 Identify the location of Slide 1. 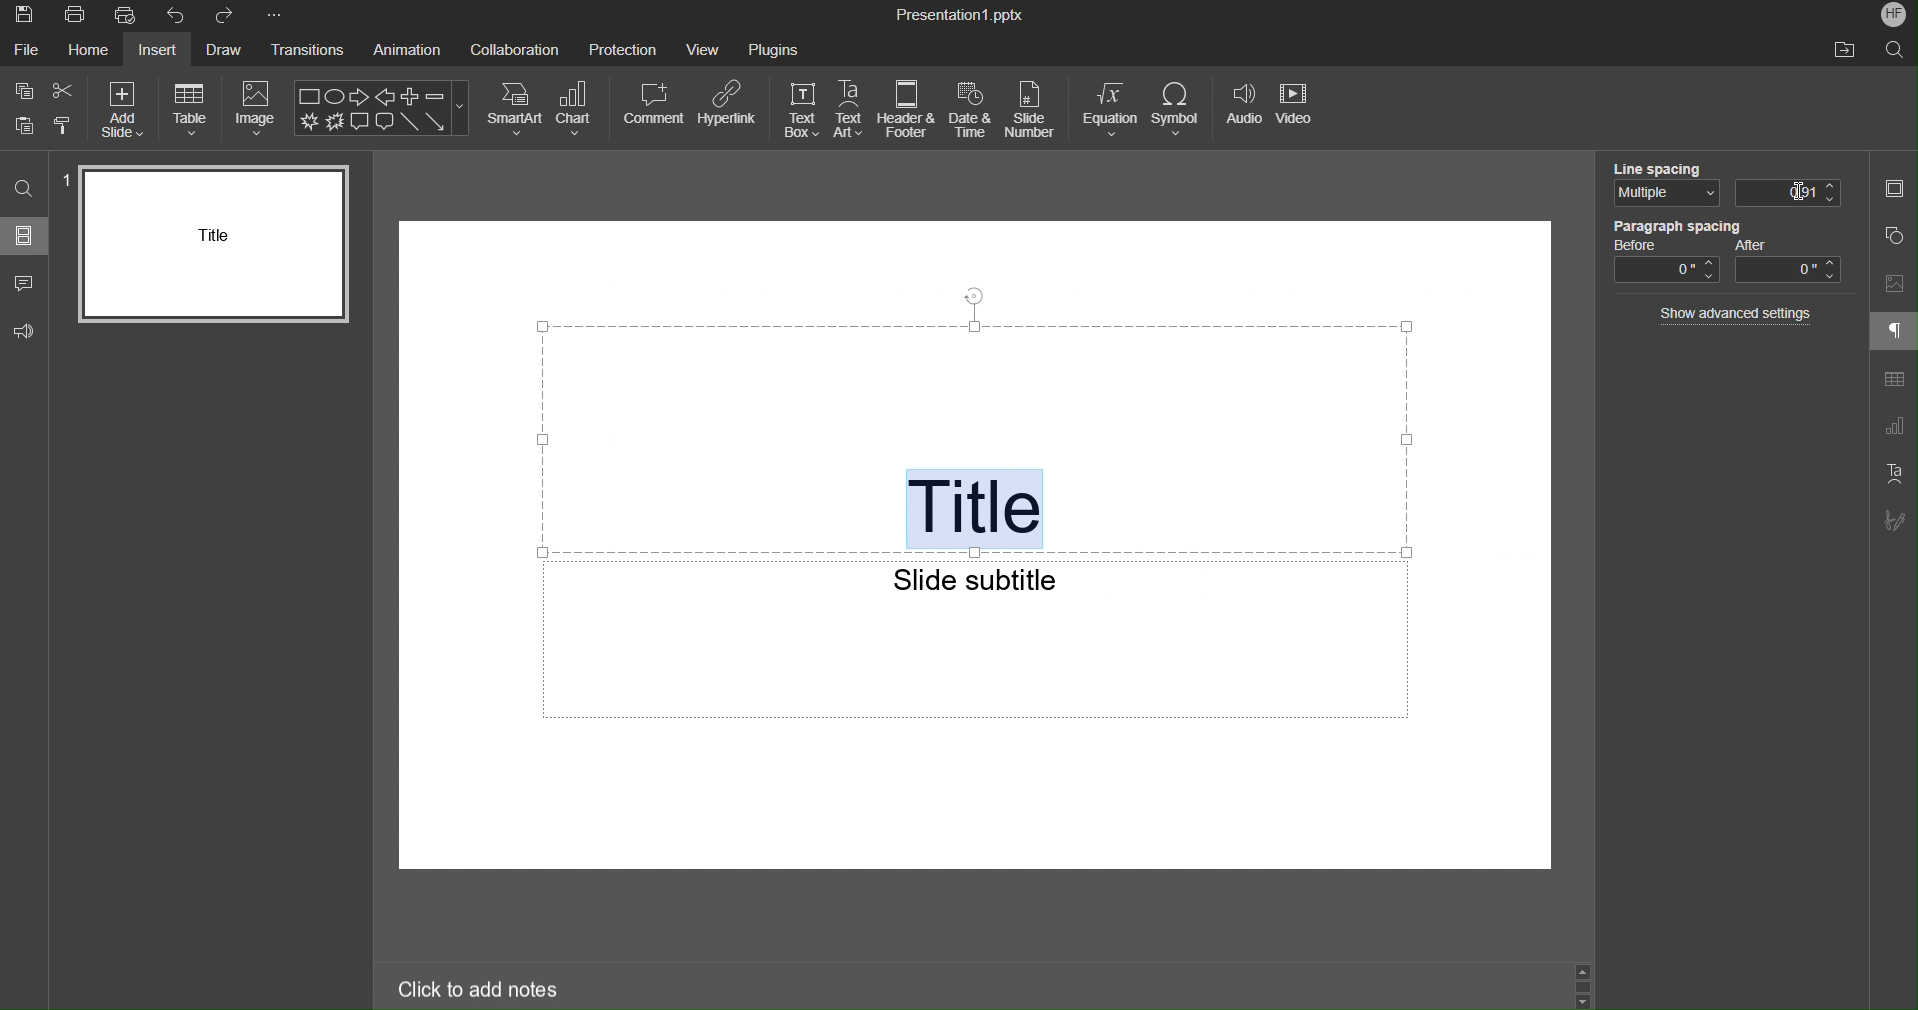
(215, 243).